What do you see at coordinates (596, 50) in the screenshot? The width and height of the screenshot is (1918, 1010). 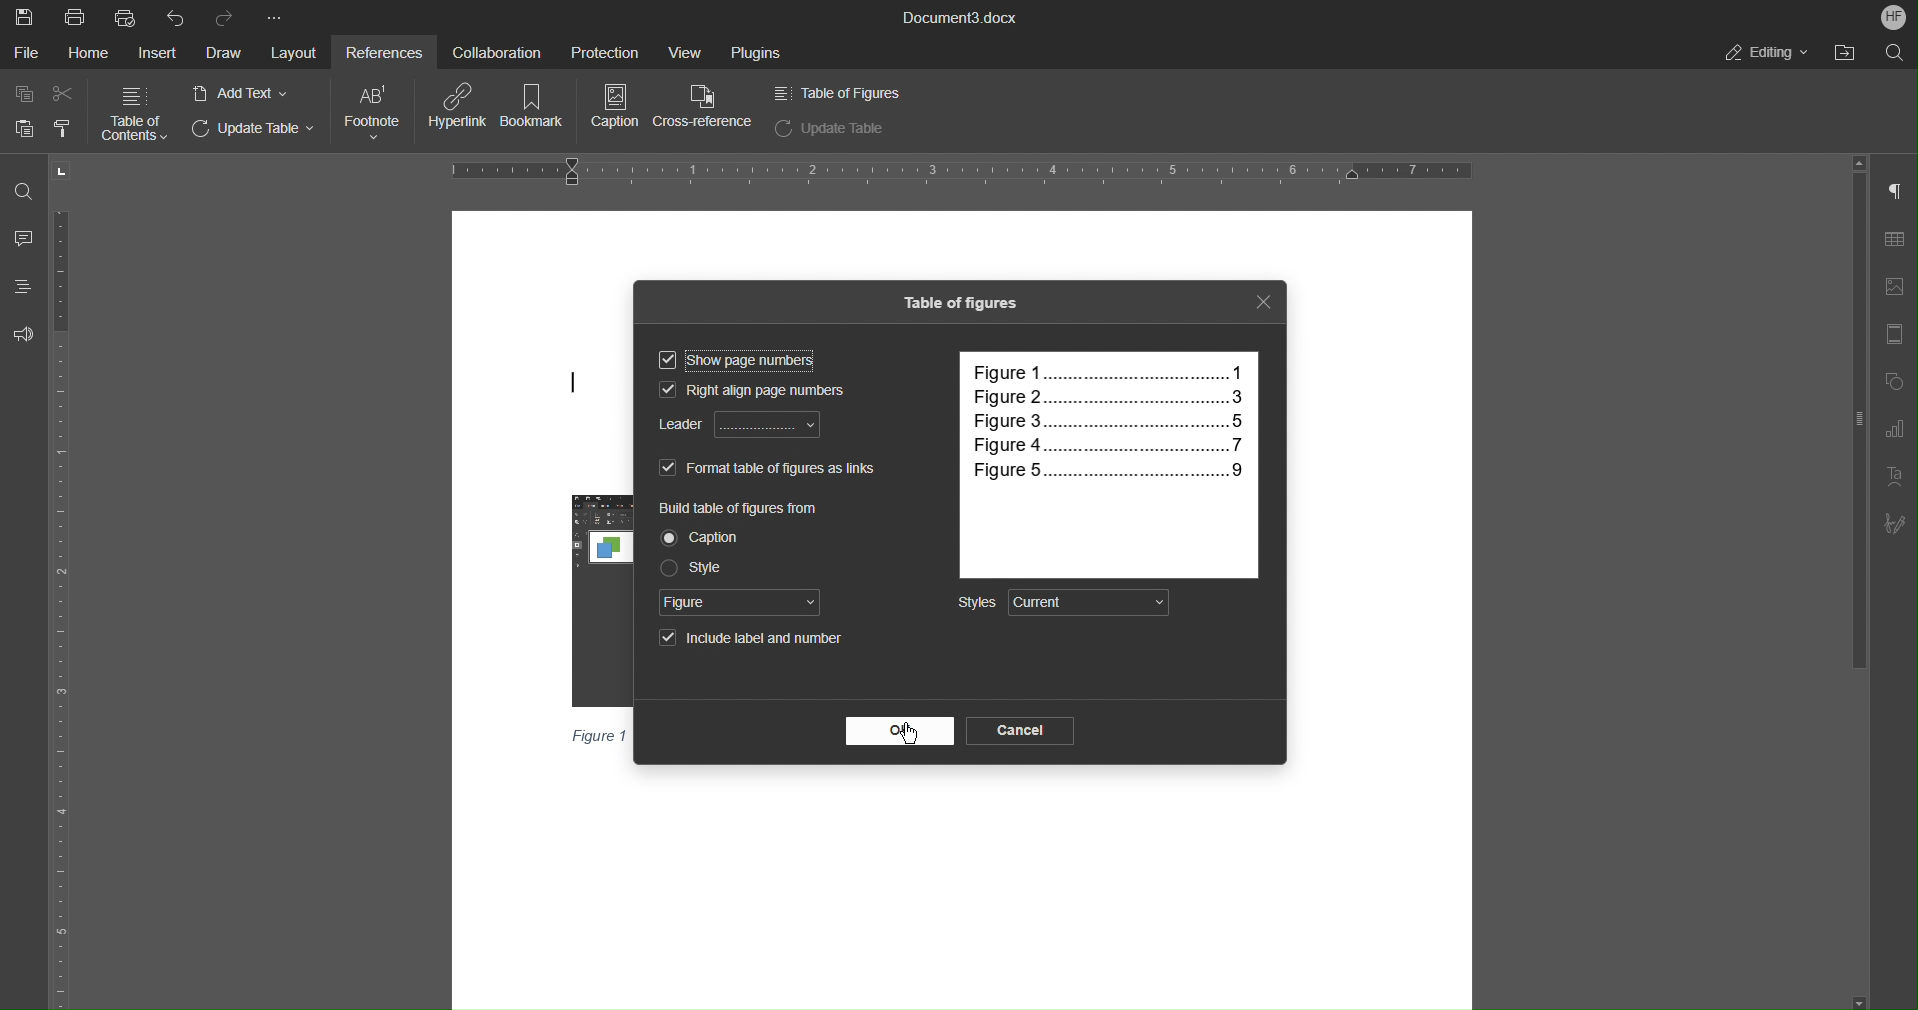 I see `Protection` at bounding box center [596, 50].